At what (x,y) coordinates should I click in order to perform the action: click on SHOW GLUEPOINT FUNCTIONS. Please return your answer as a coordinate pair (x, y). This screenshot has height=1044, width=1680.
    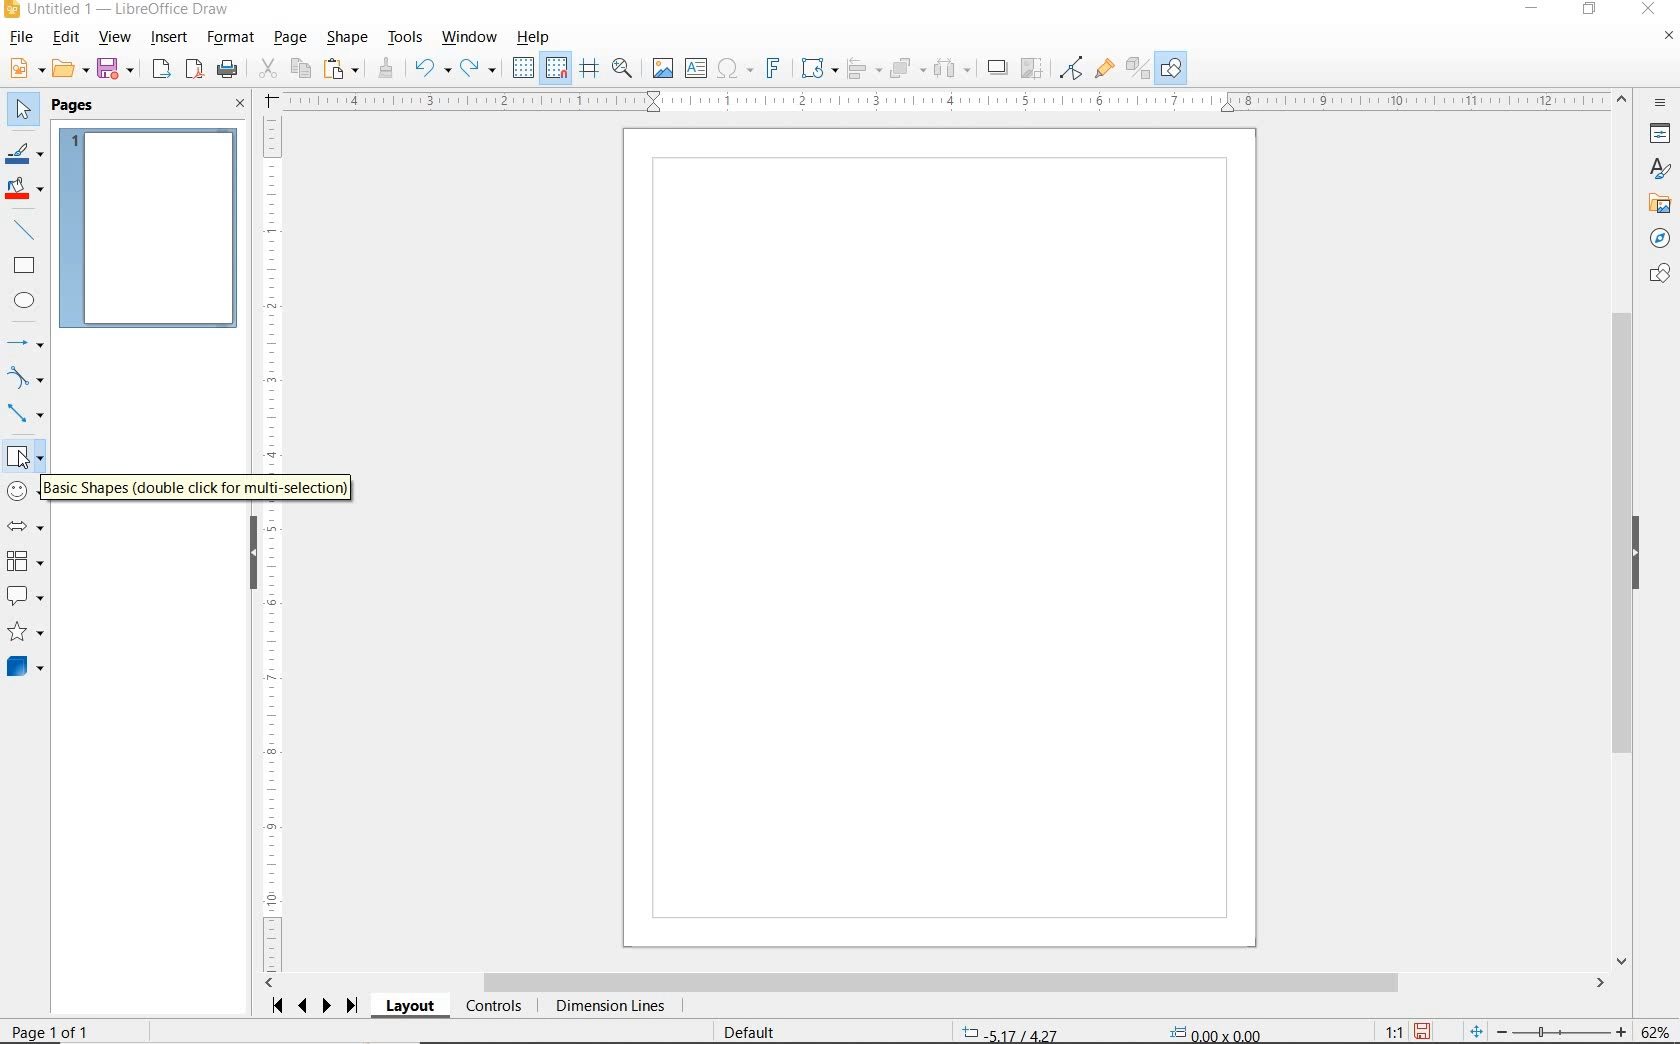
    Looking at the image, I should click on (1103, 67).